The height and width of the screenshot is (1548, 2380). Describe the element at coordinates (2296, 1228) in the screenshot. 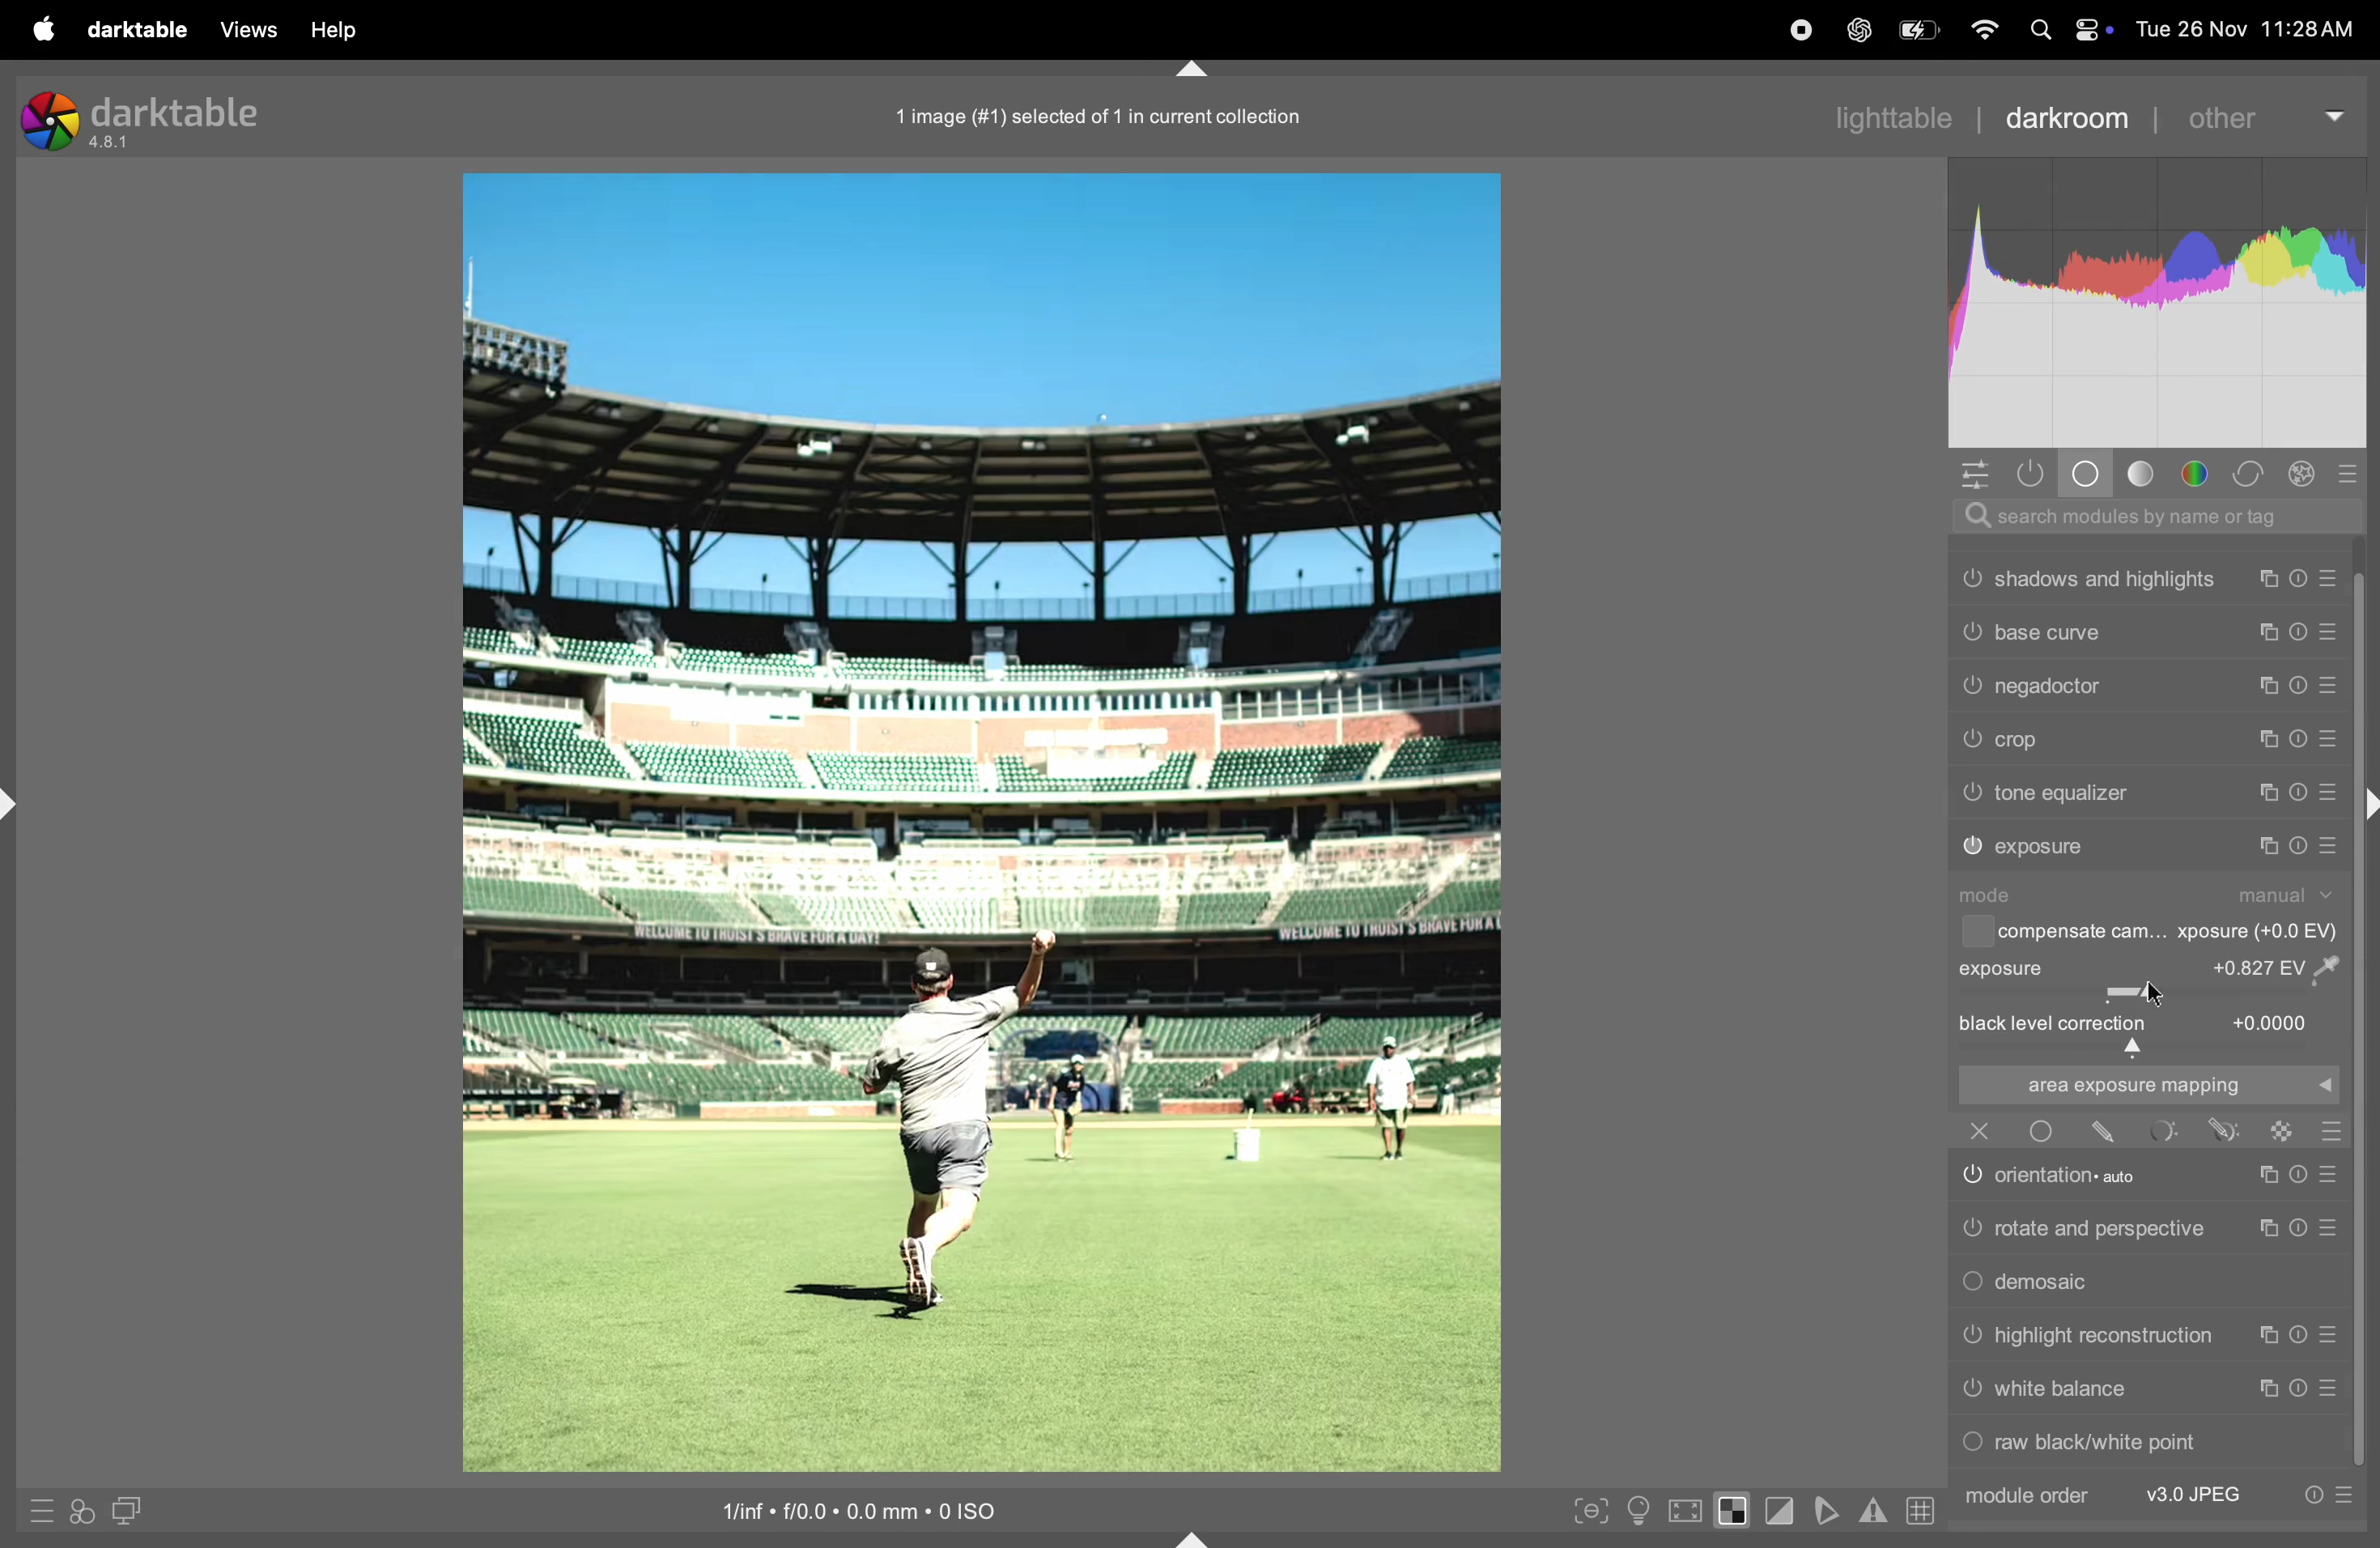

I see `reset Preset` at that location.